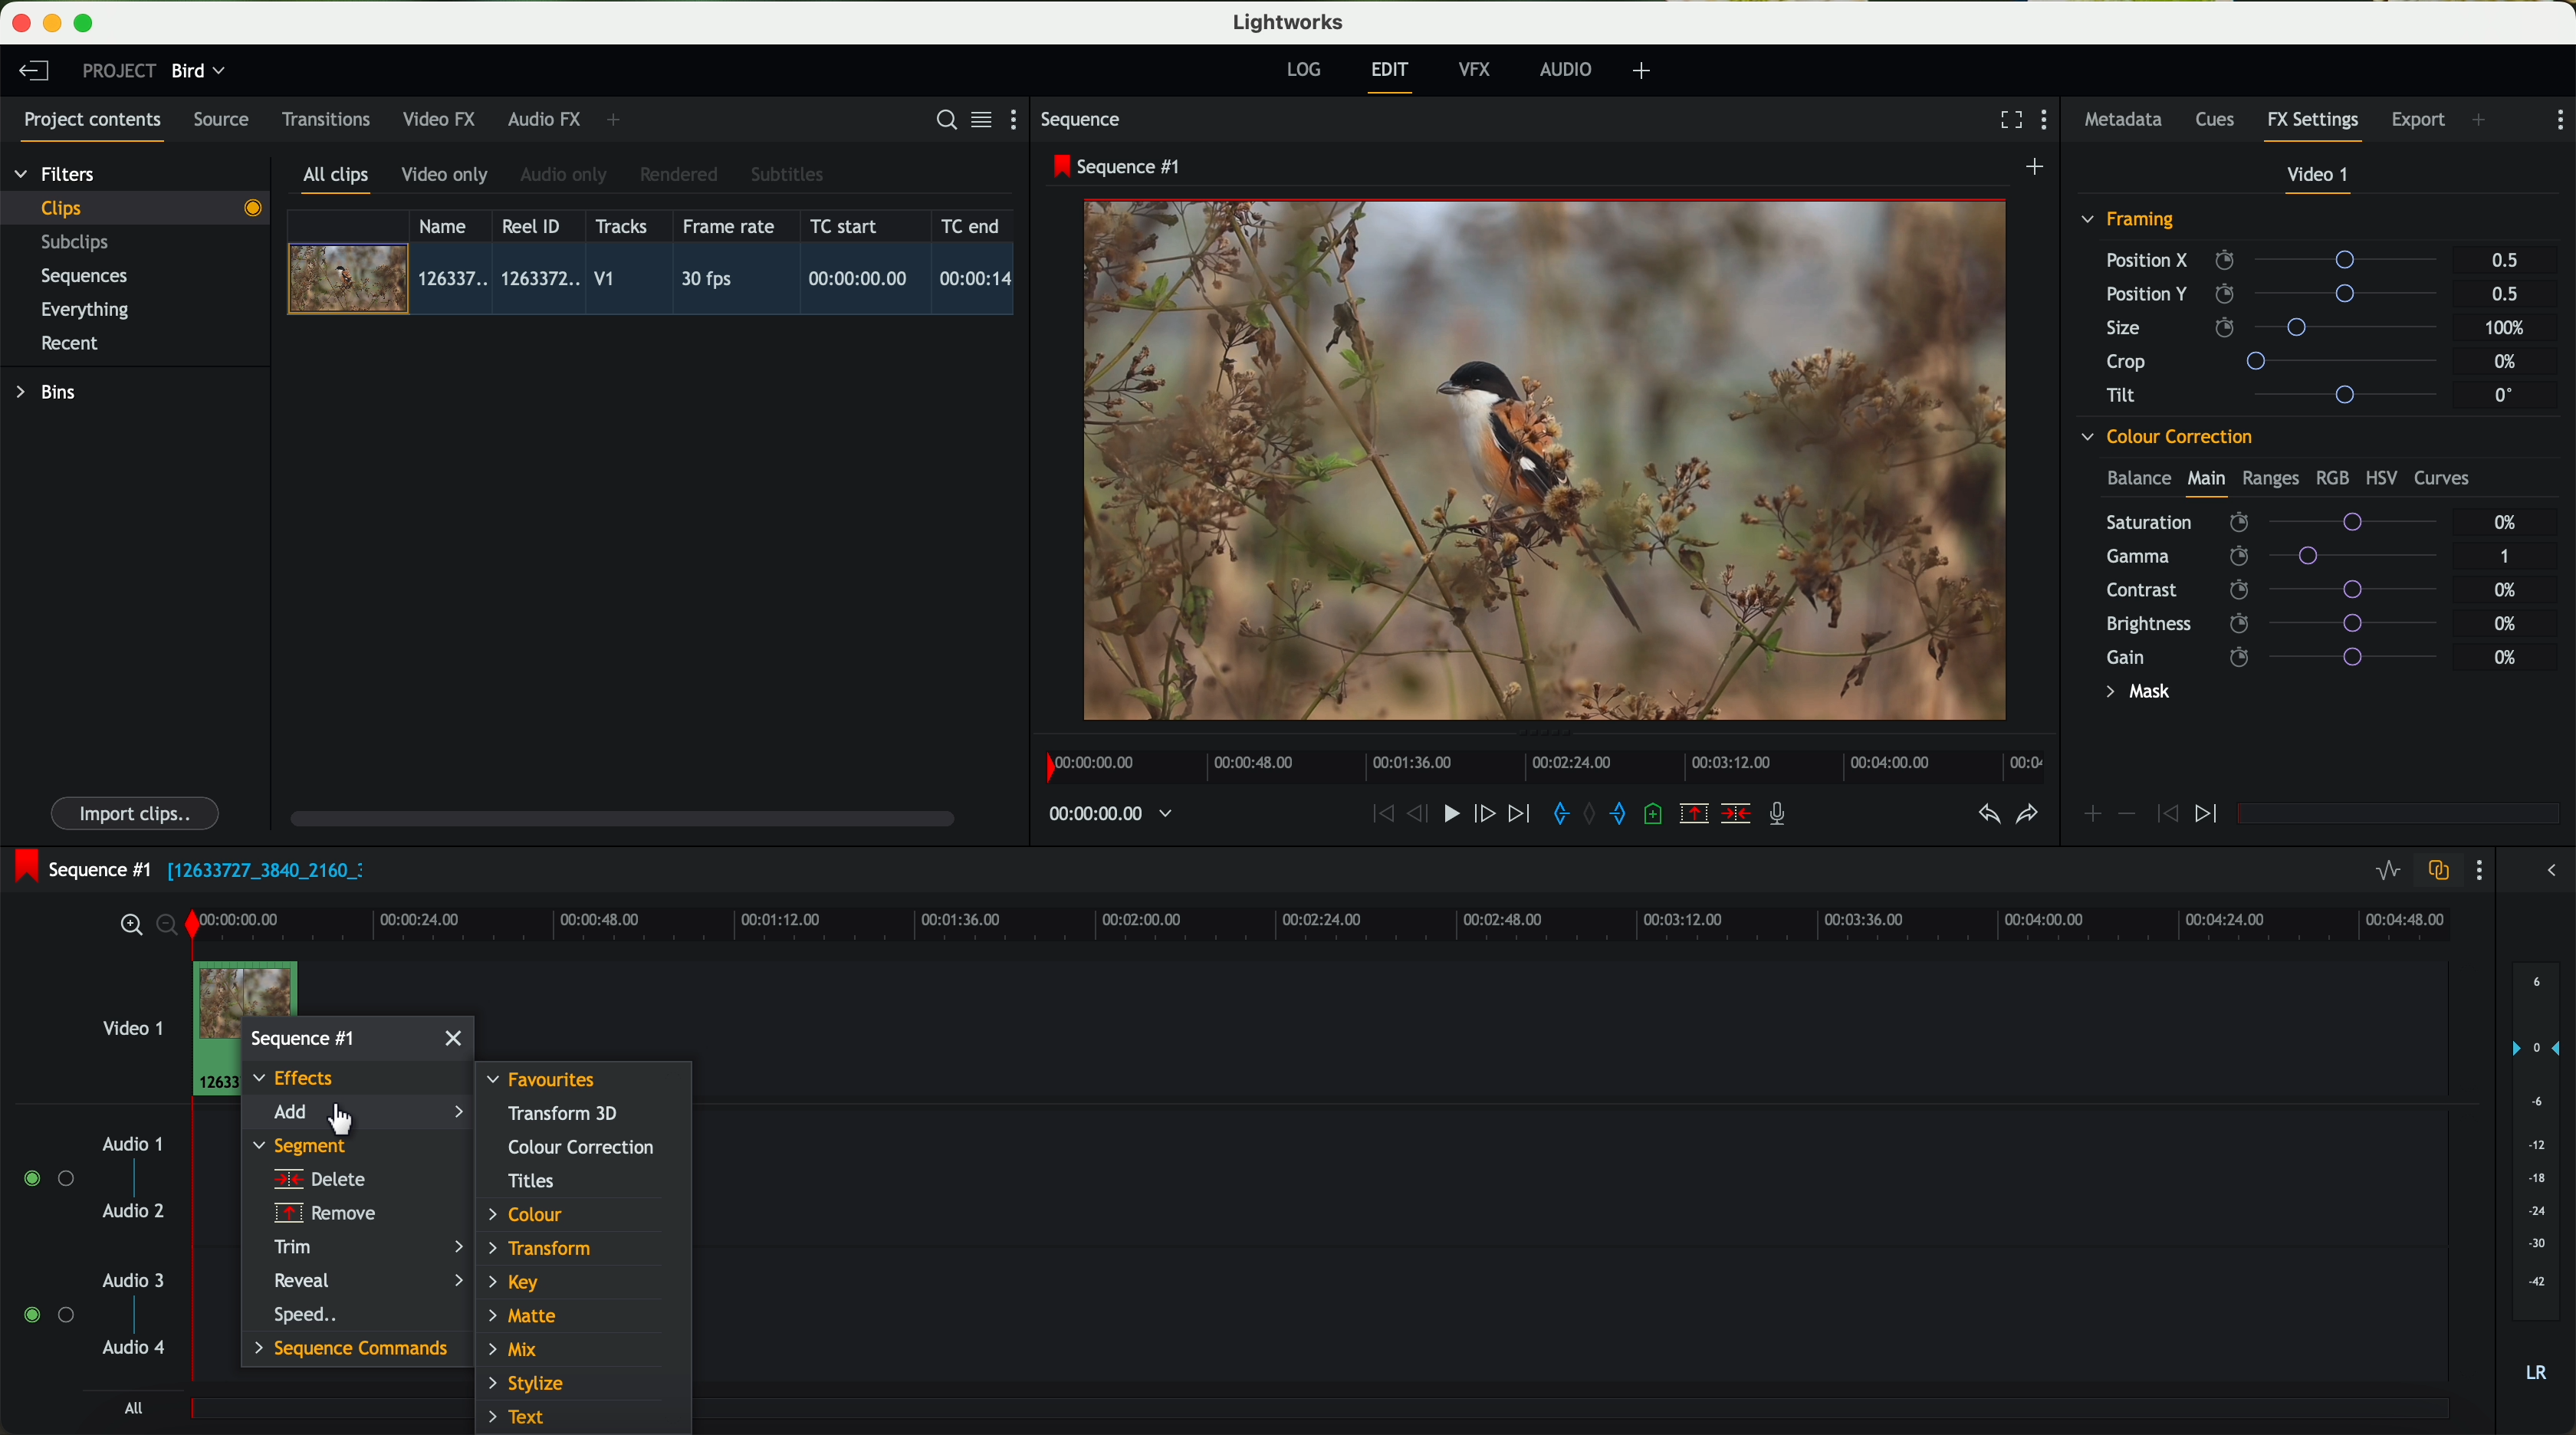 The width and height of the screenshot is (2576, 1435). Describe the element at coordinates (2280, 360) in the screenshot. I see `crop` at that location.